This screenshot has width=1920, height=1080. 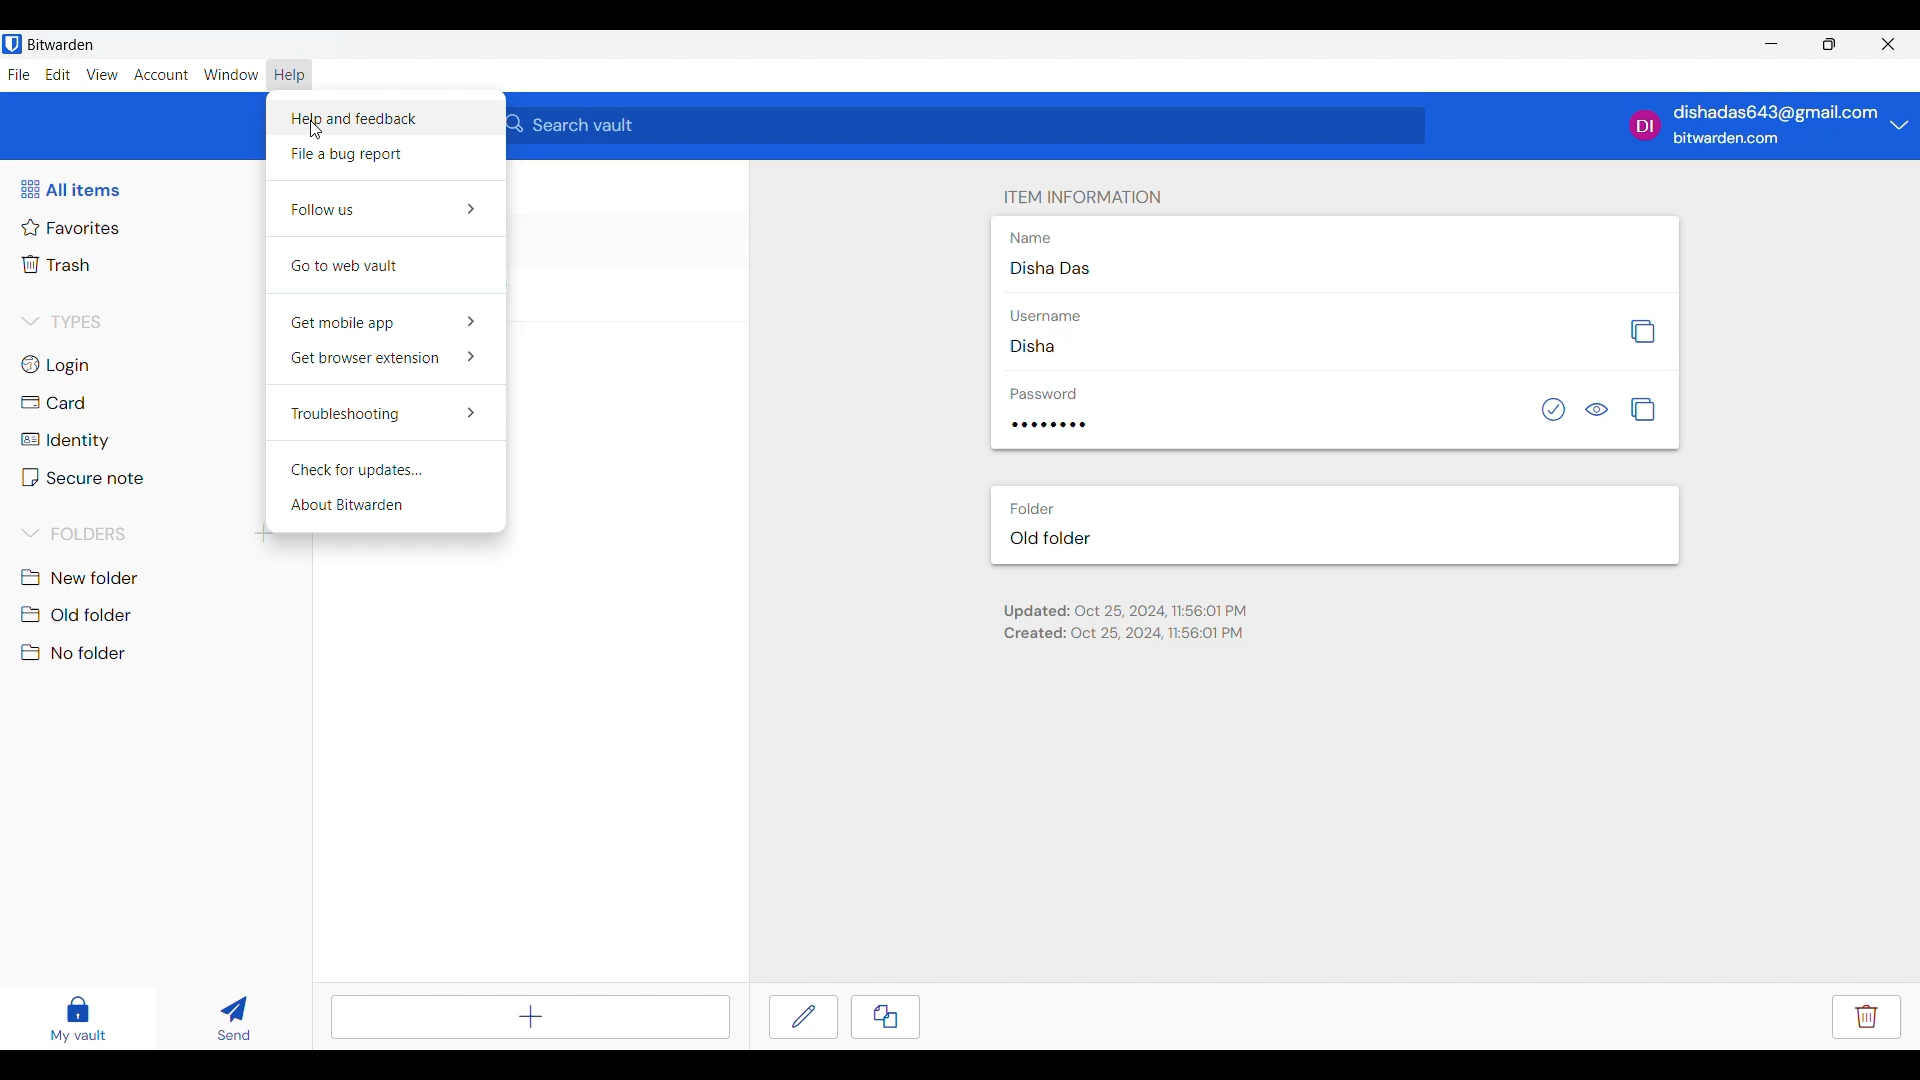 I want to click on Copy respective detail, so click(x=1643, y=409).